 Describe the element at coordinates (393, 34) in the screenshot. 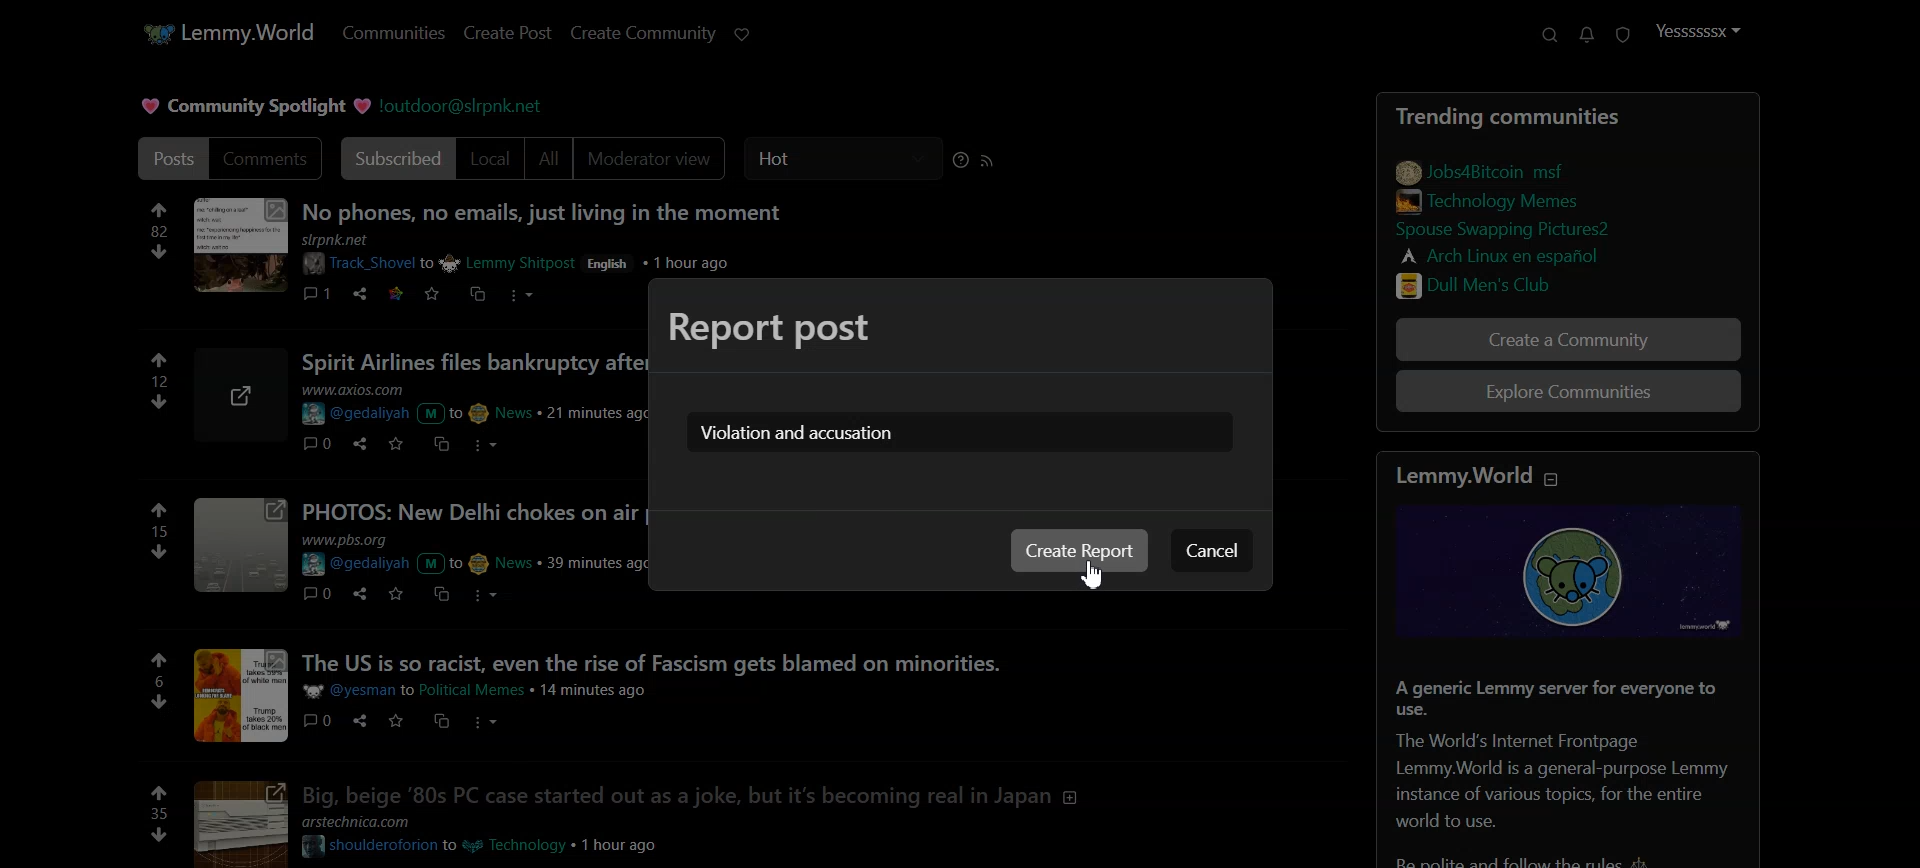

I see `Communities` at that location.